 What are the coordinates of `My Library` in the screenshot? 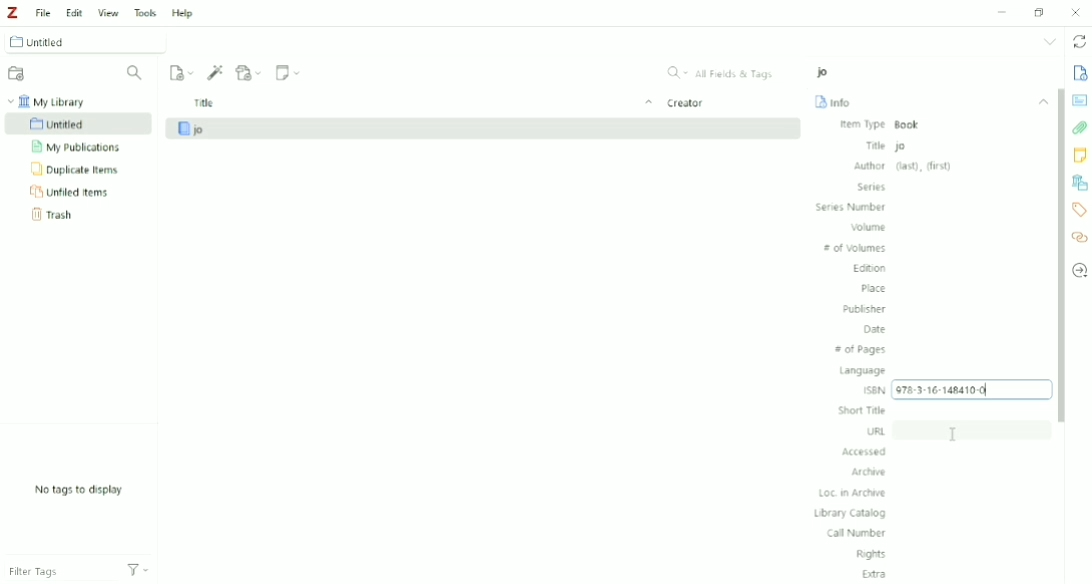 It's located at (55, 101).